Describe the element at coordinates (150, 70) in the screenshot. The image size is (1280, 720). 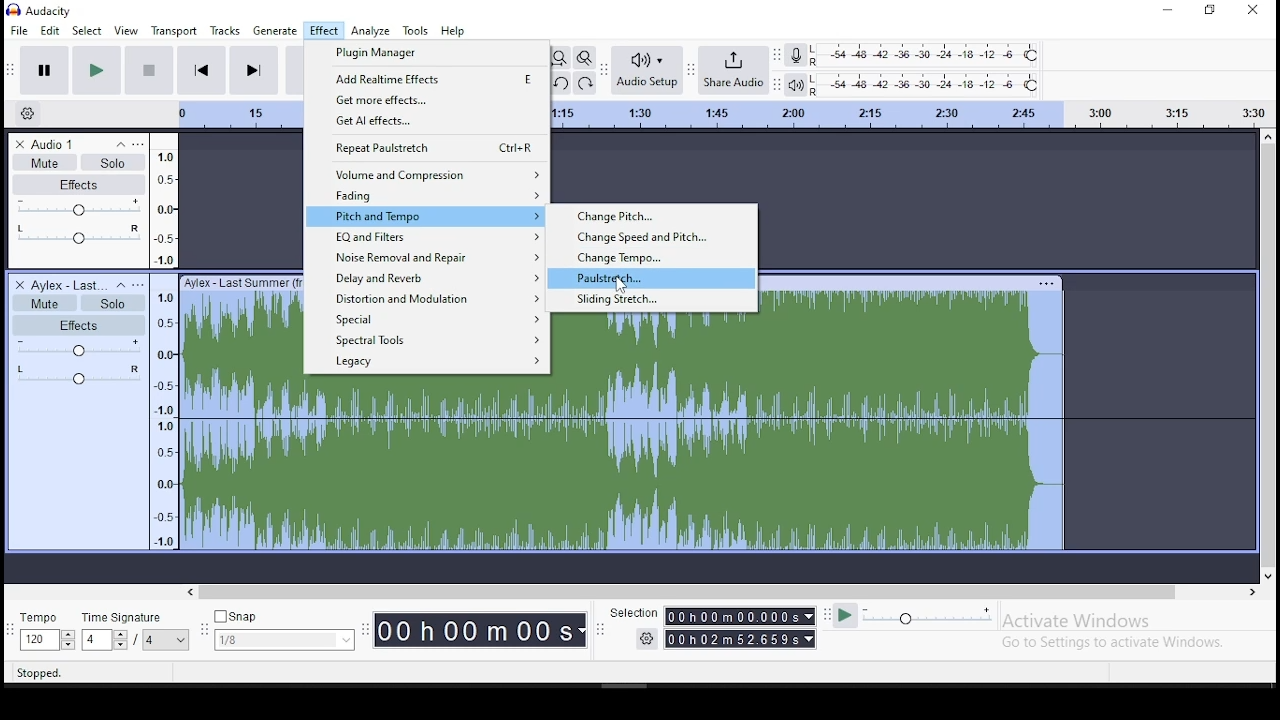
I see `stop` at that location.